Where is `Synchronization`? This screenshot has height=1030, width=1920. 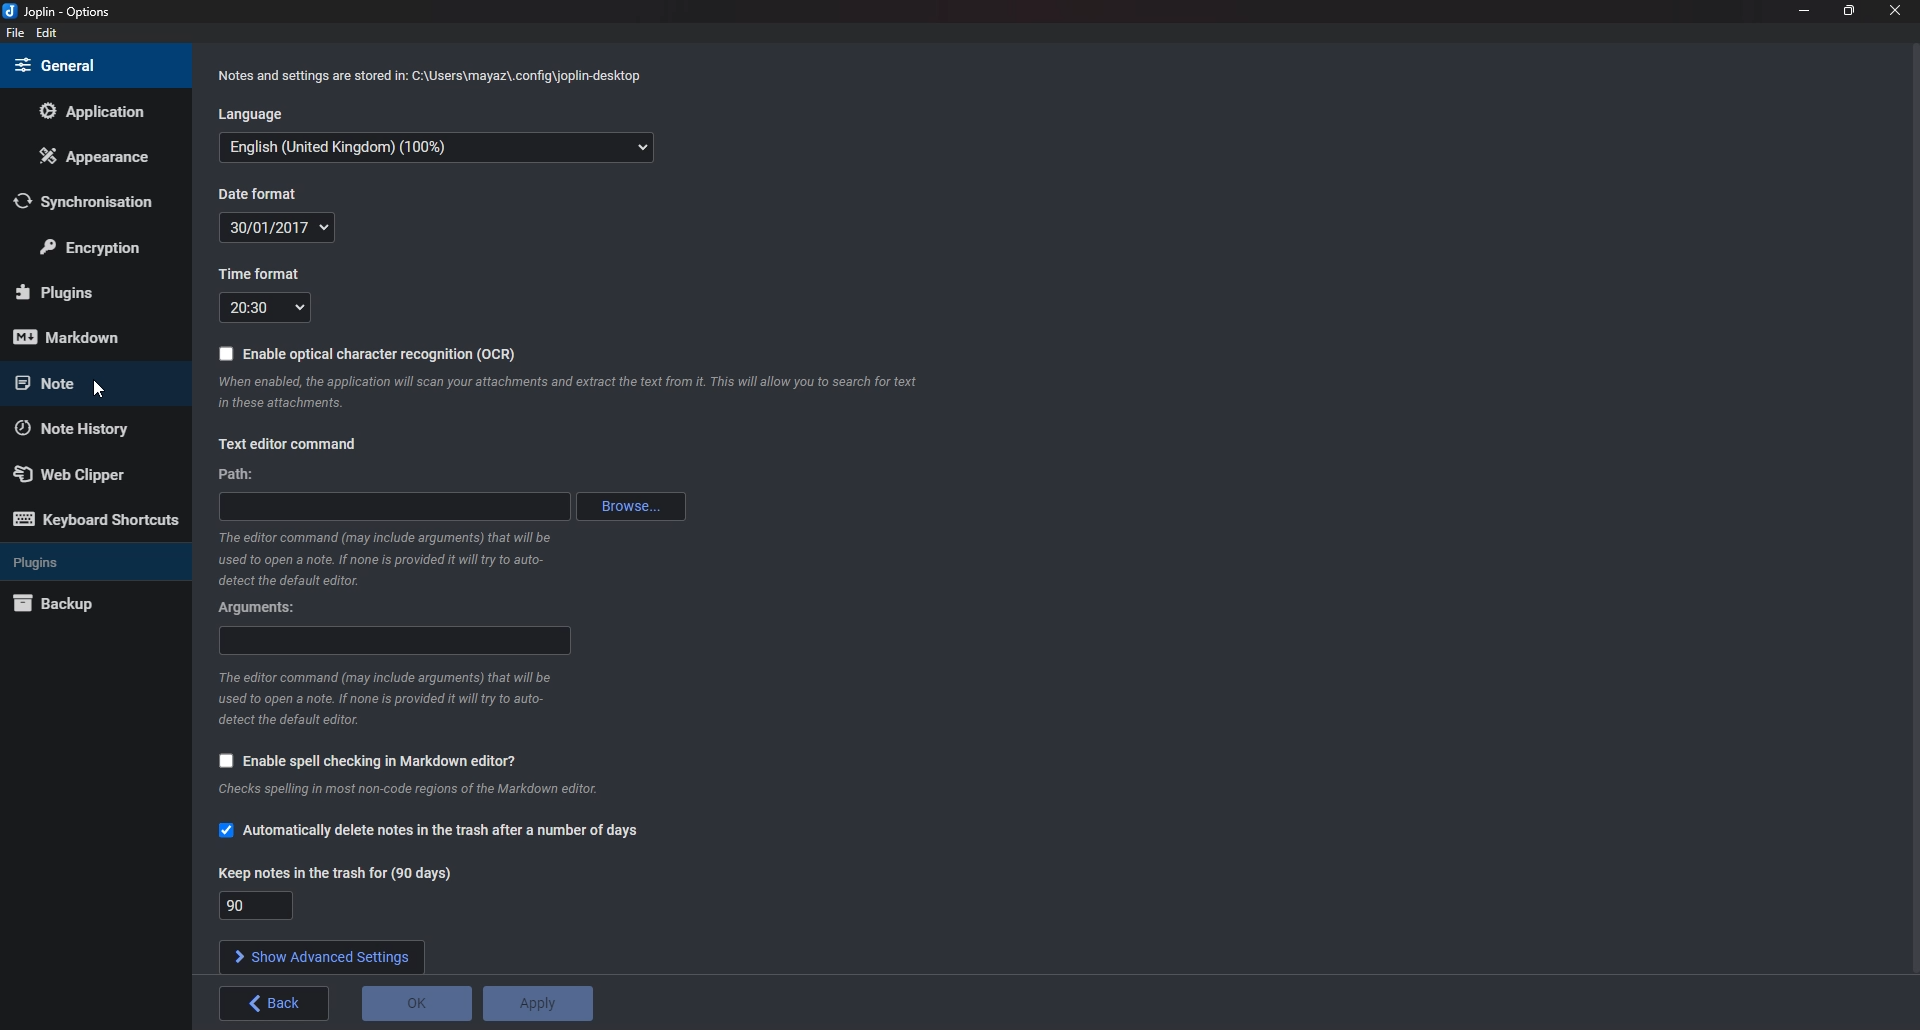 Synchronization is located at coordinates (95, 203).